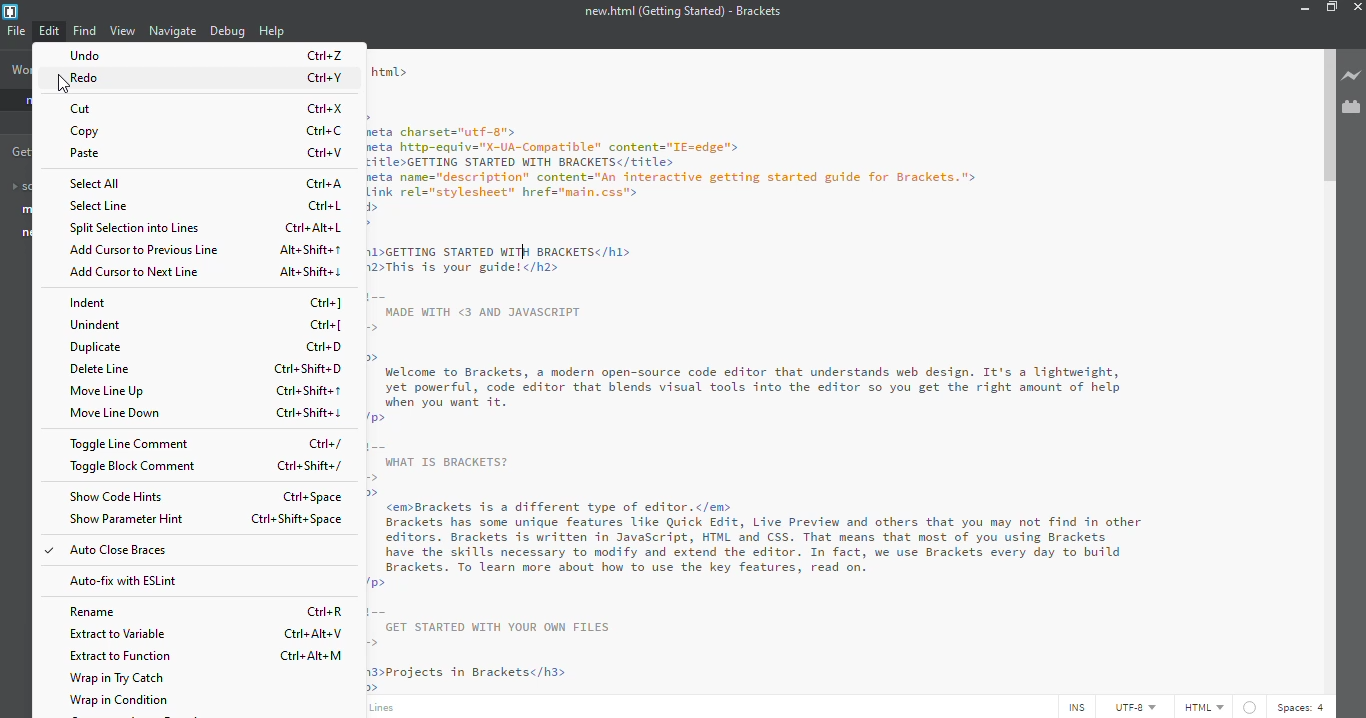 The image size is (1366, 718). What do you see at coordinates (97, 326) in the screenshot?
I see `unindent` at bounding box center [97, 326].